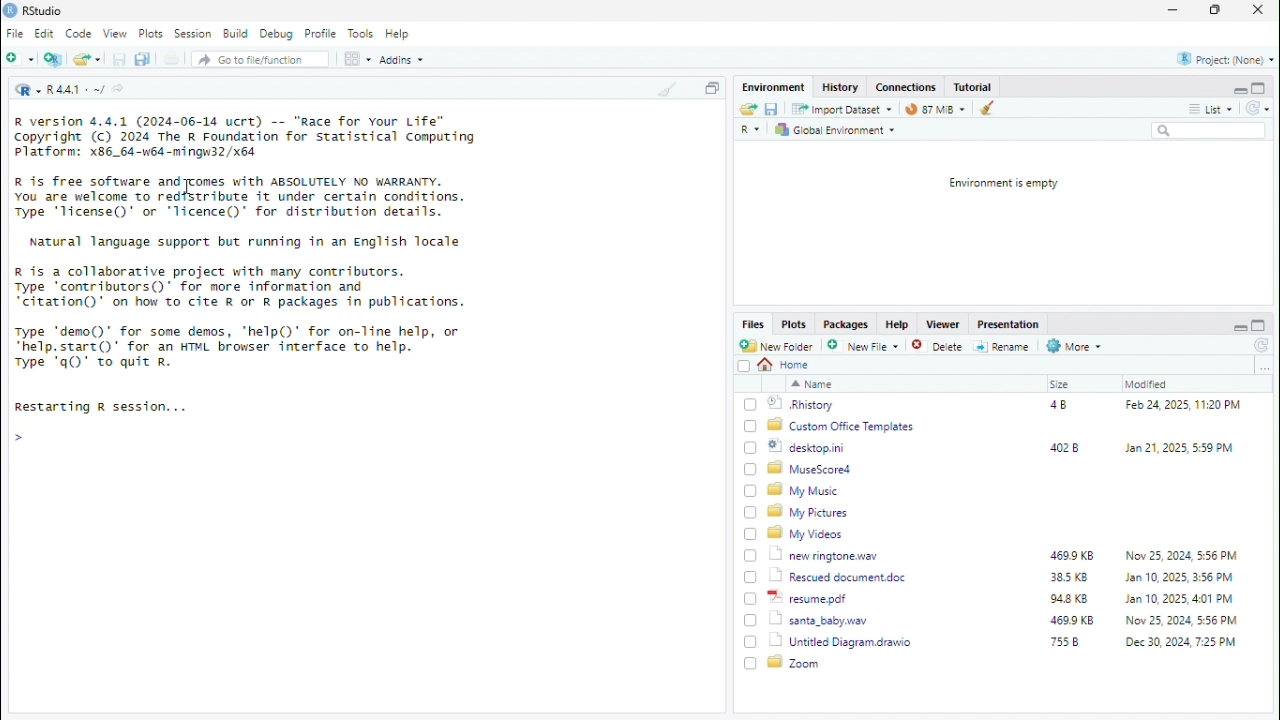  I want to click on home, so click(785, 365).